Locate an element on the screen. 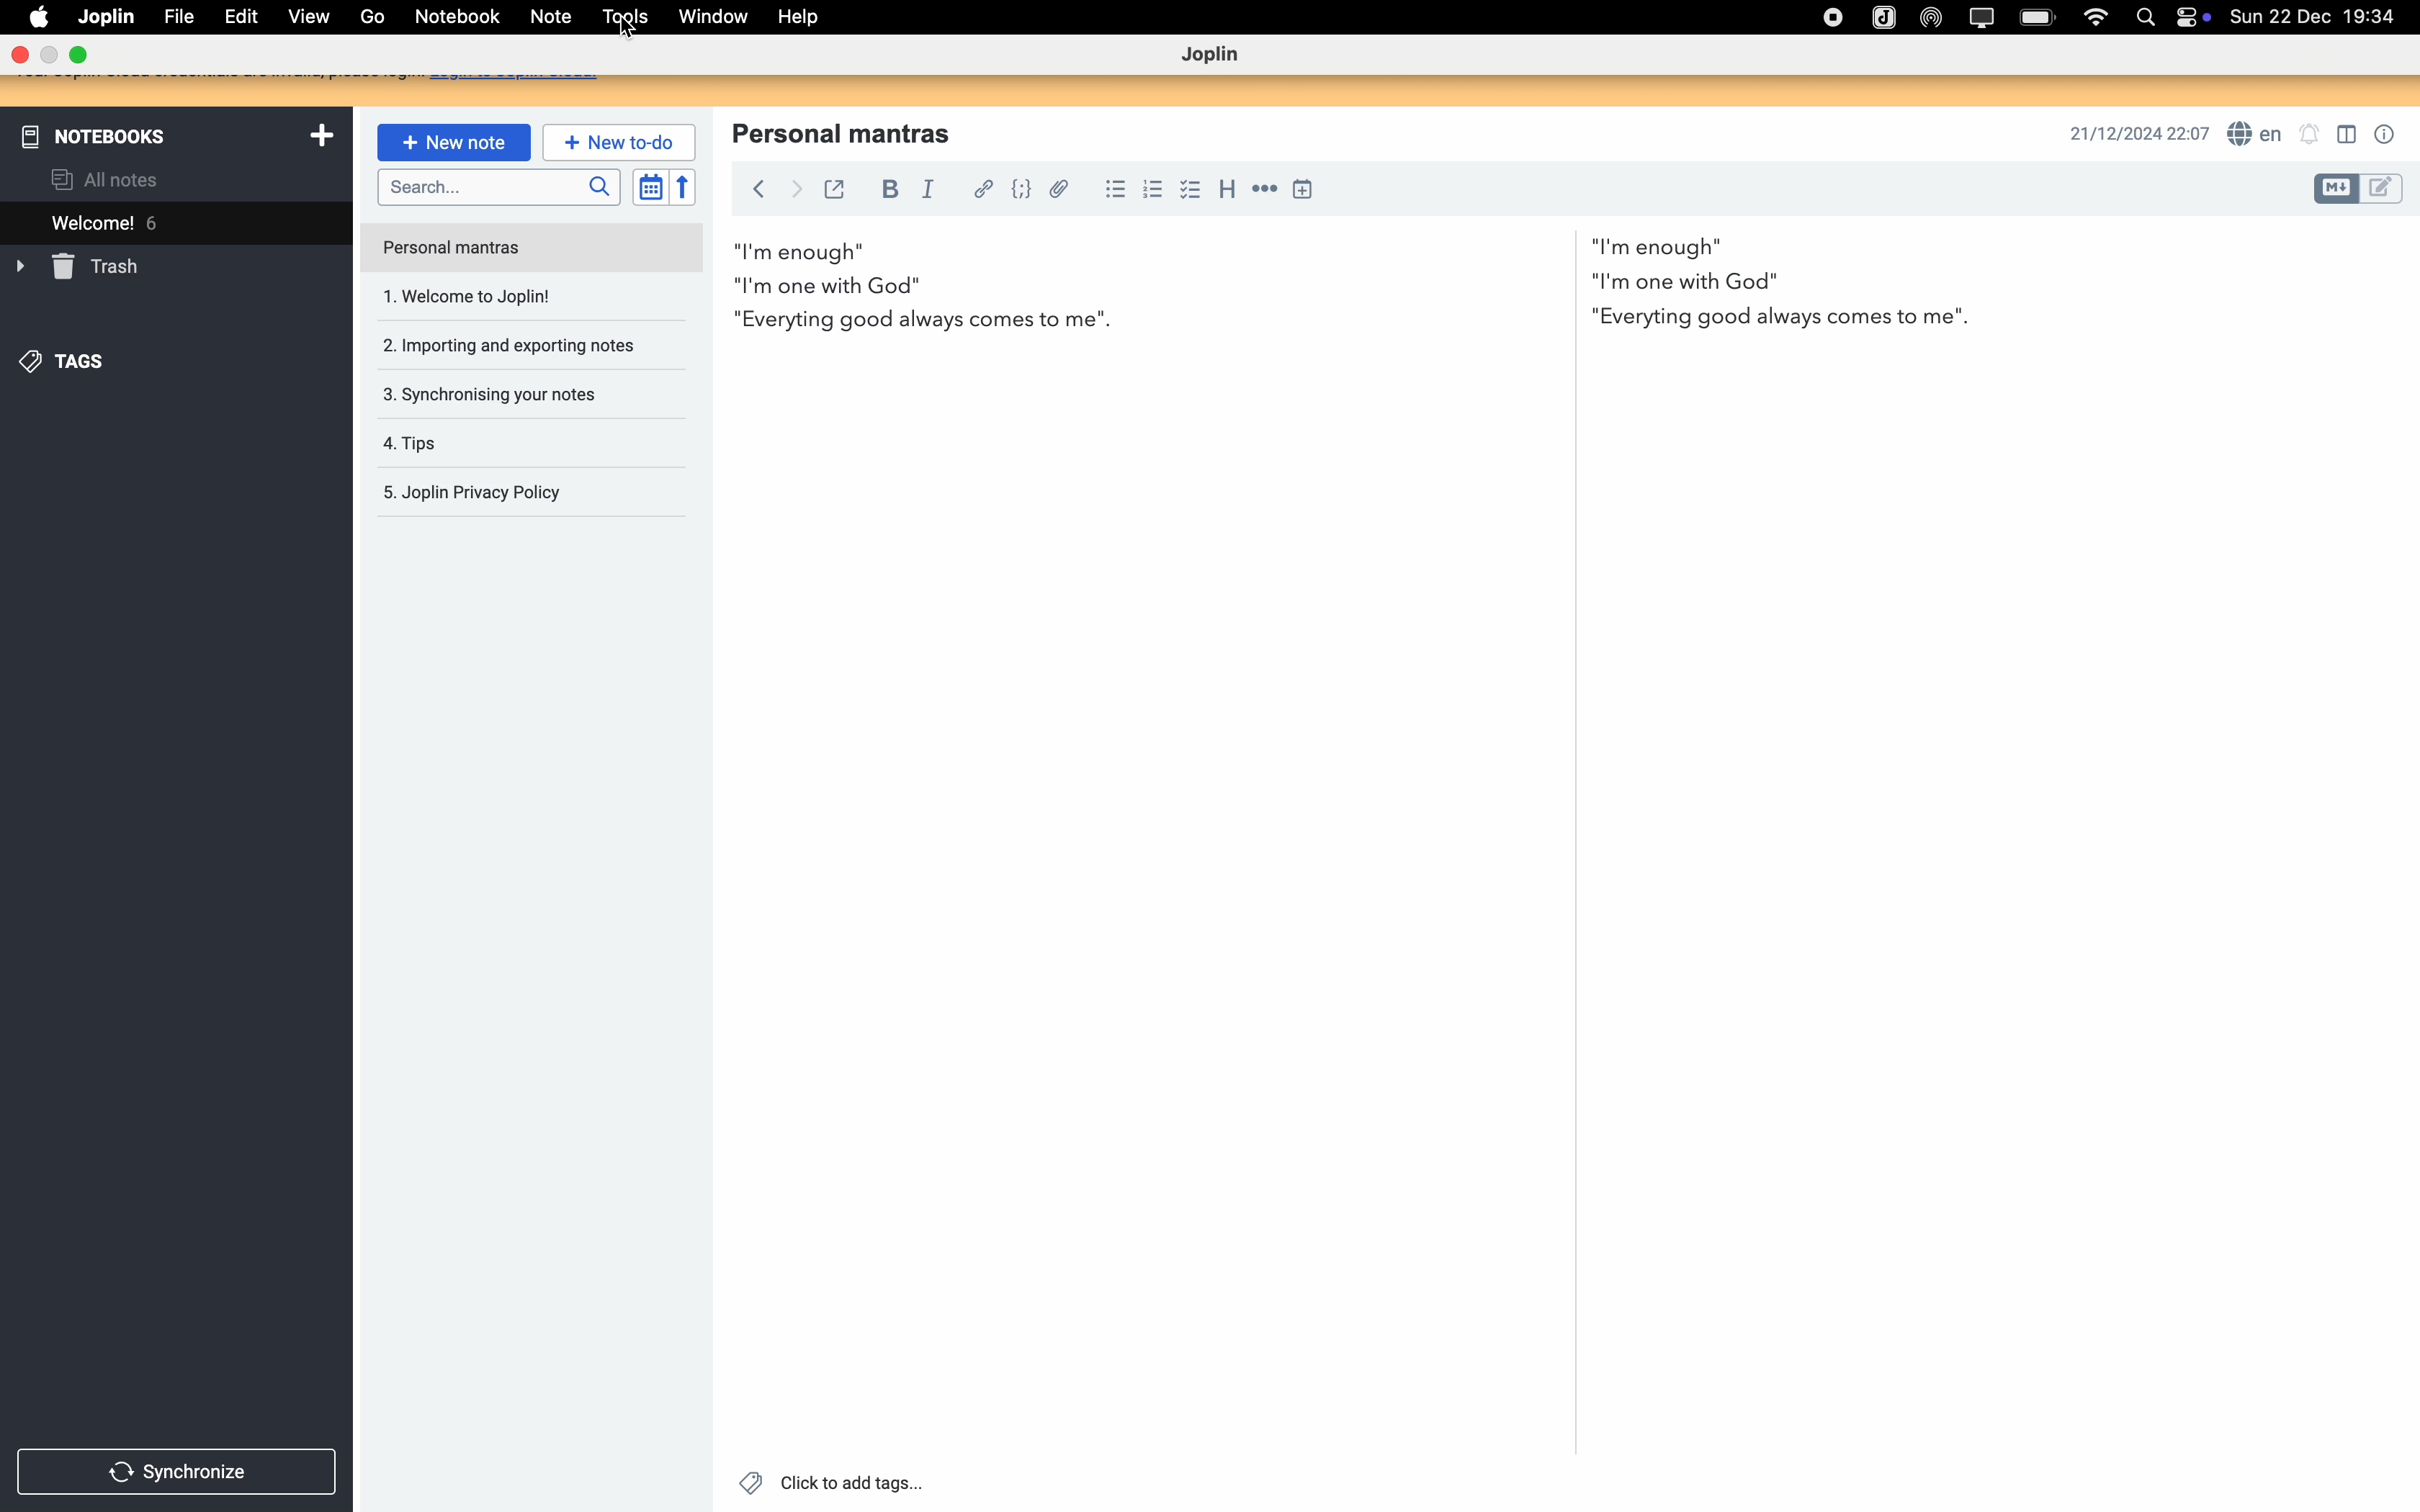  heading is located at coordinates (1229, 189).